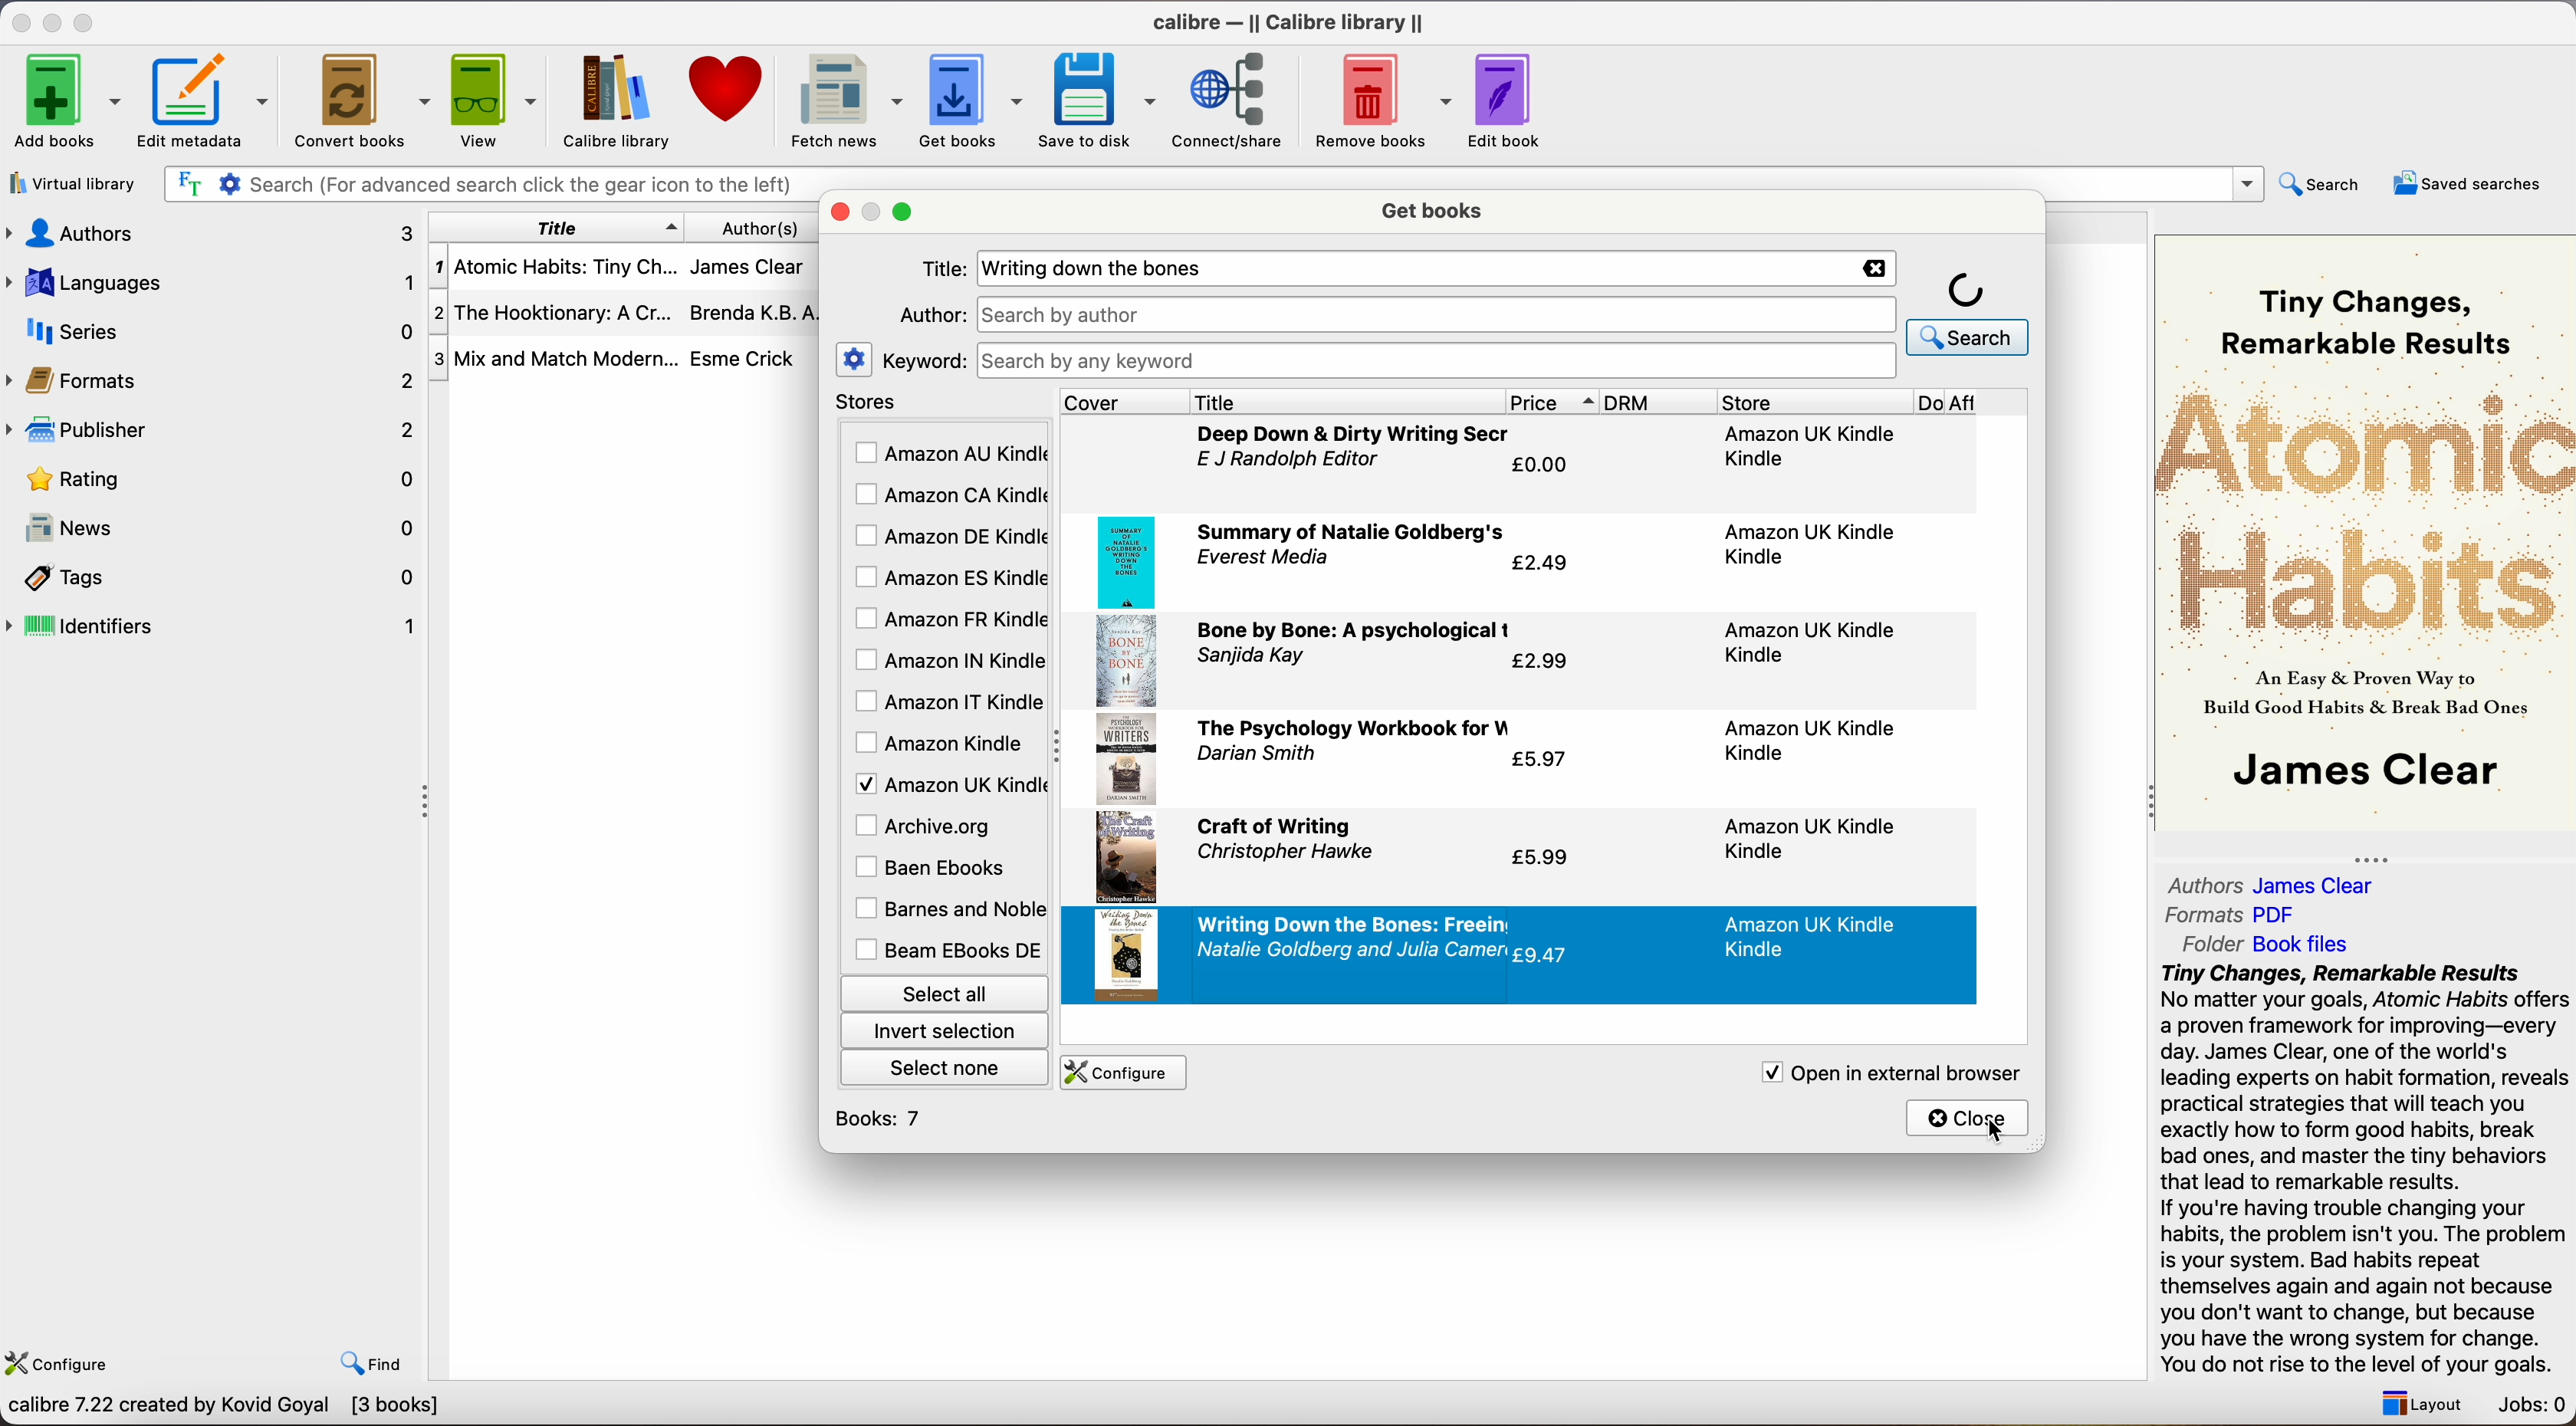  I want to click on synopsis, so click(2368, 1170).